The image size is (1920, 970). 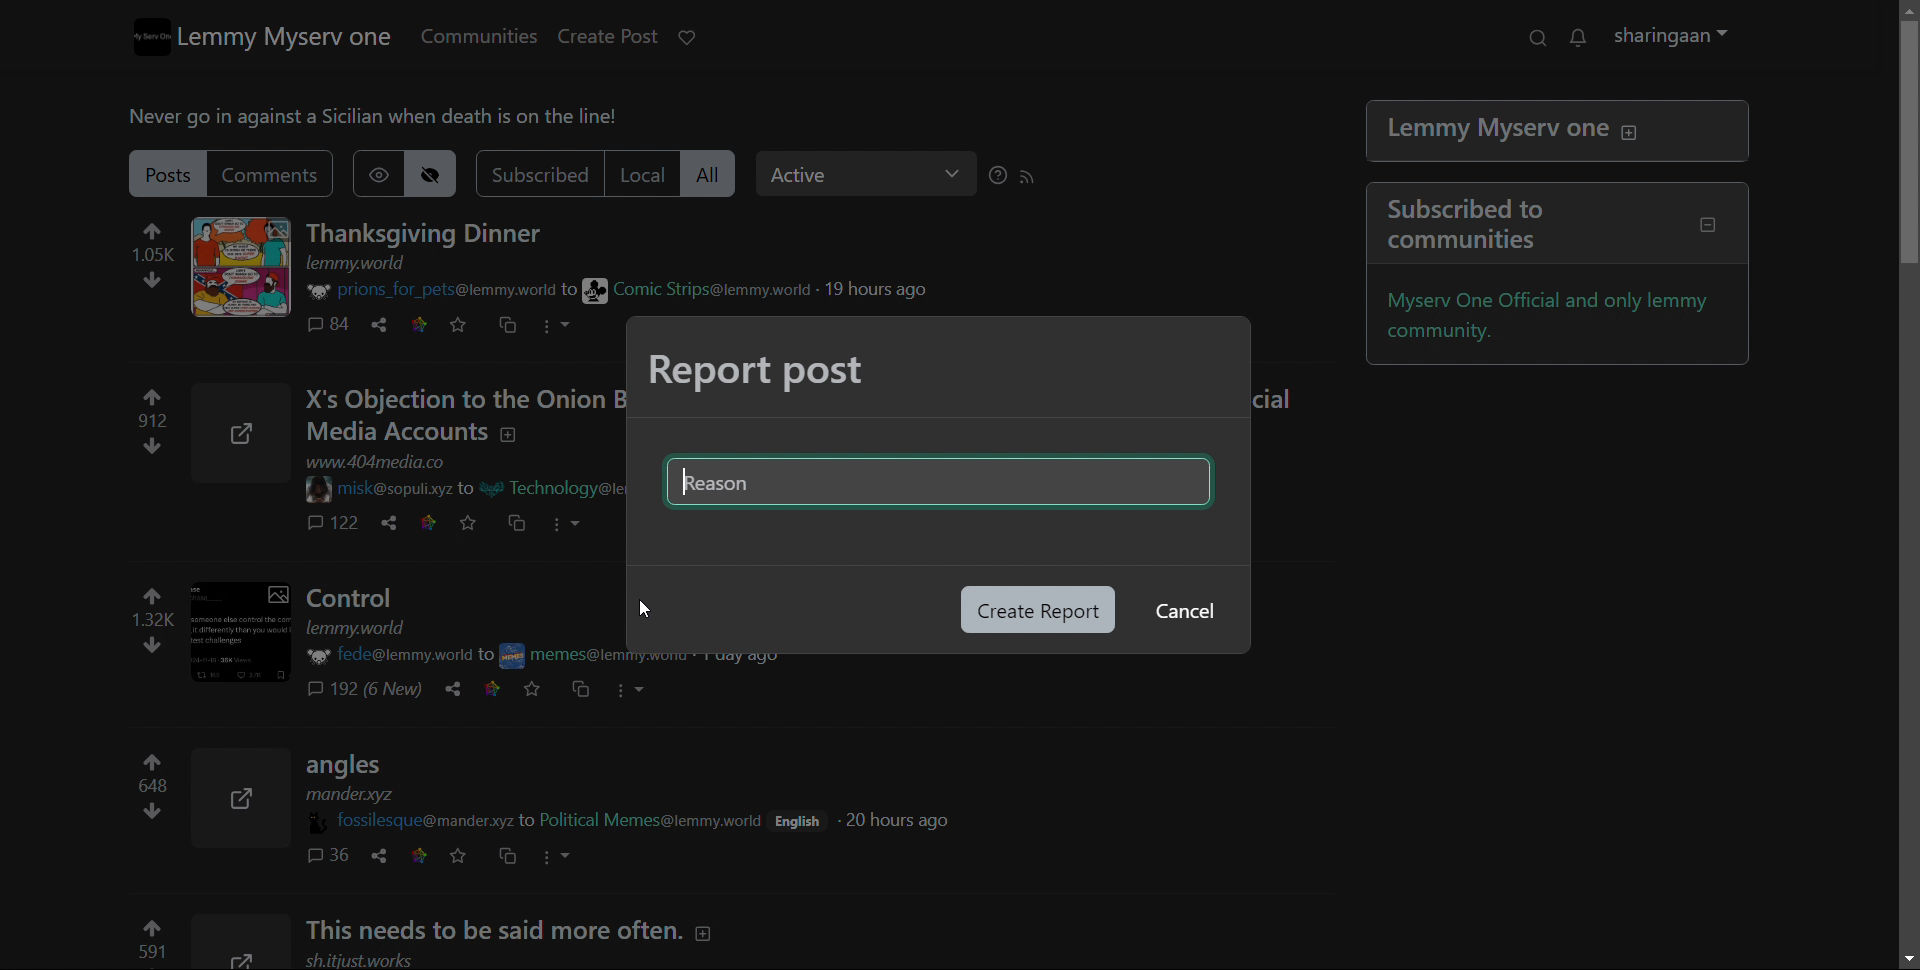 What do you see at coordinates (419, 820) in the screenshot?
I see `username` at bounding box center [419, 820].